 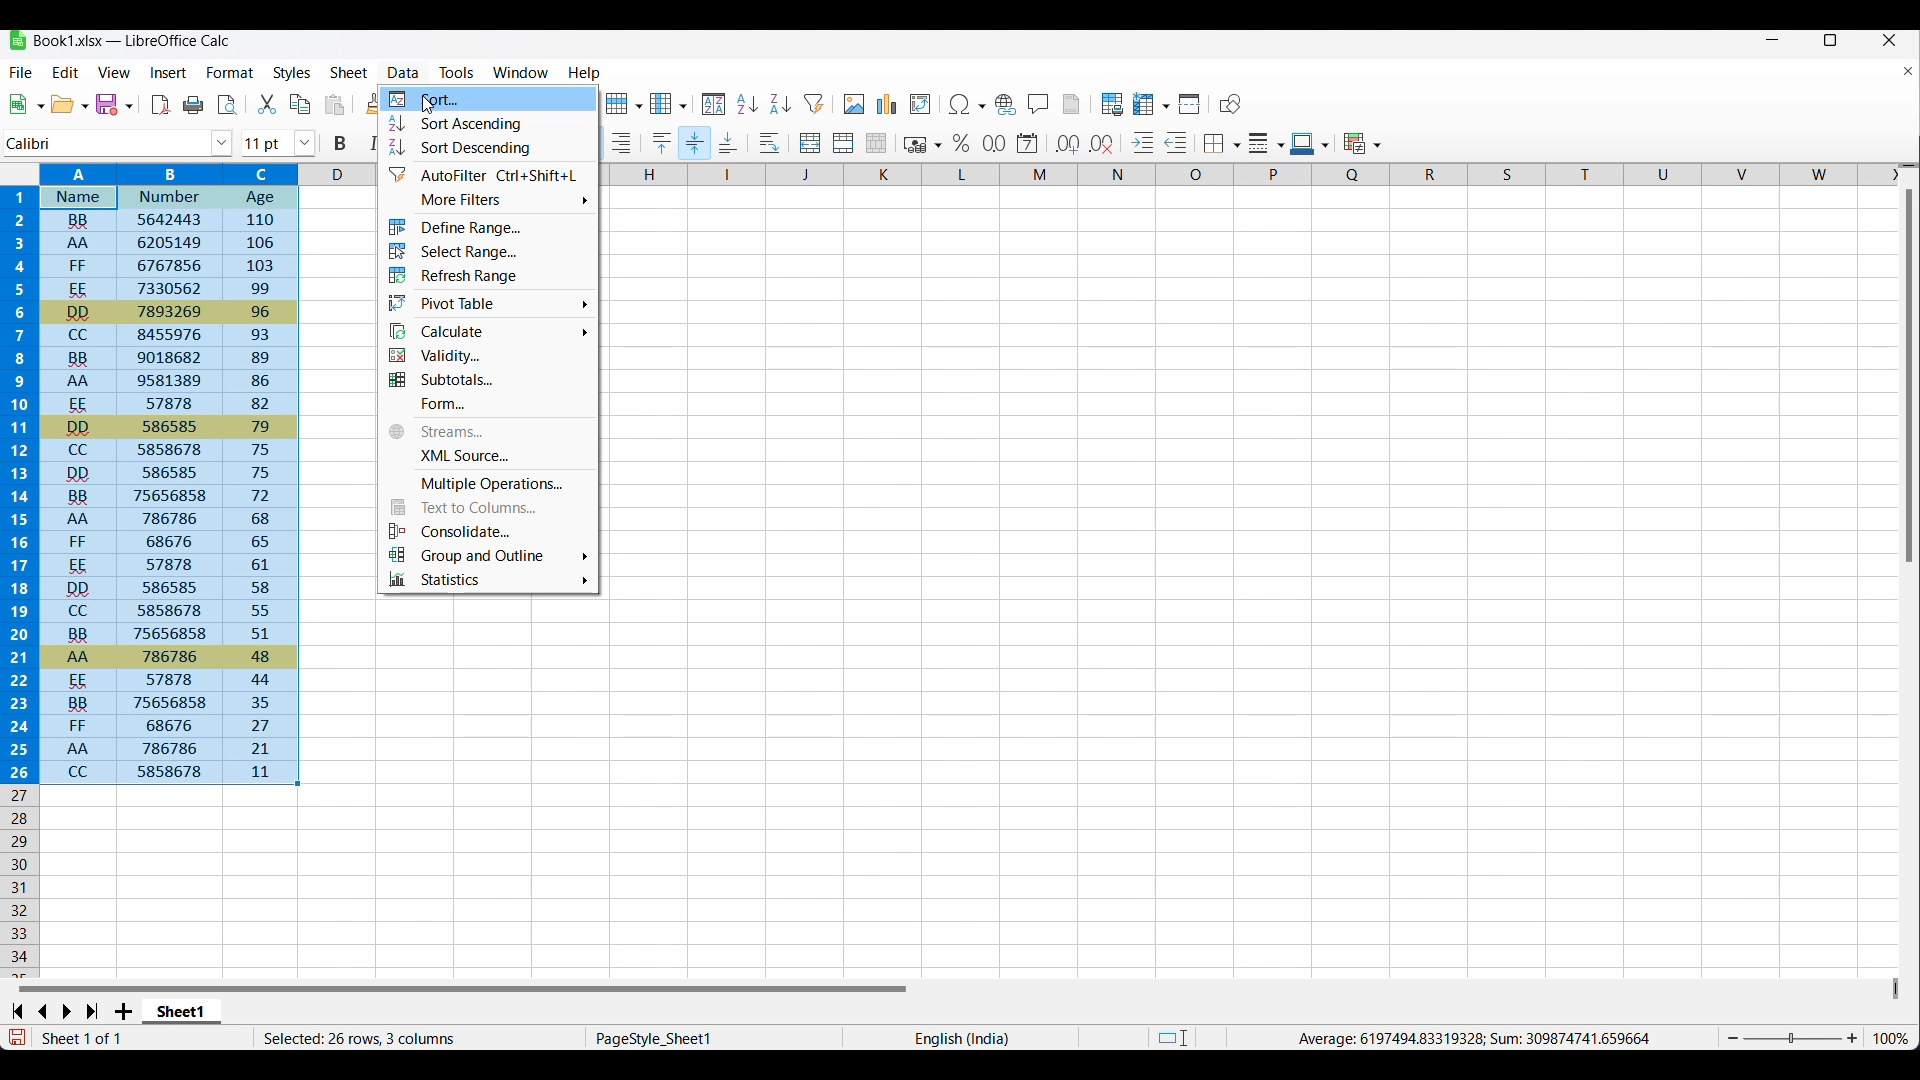 What do you see at coordinates (1177, 142) in the screenshot?
I see `Decrease indentation` at bounding box center [1177, 142].